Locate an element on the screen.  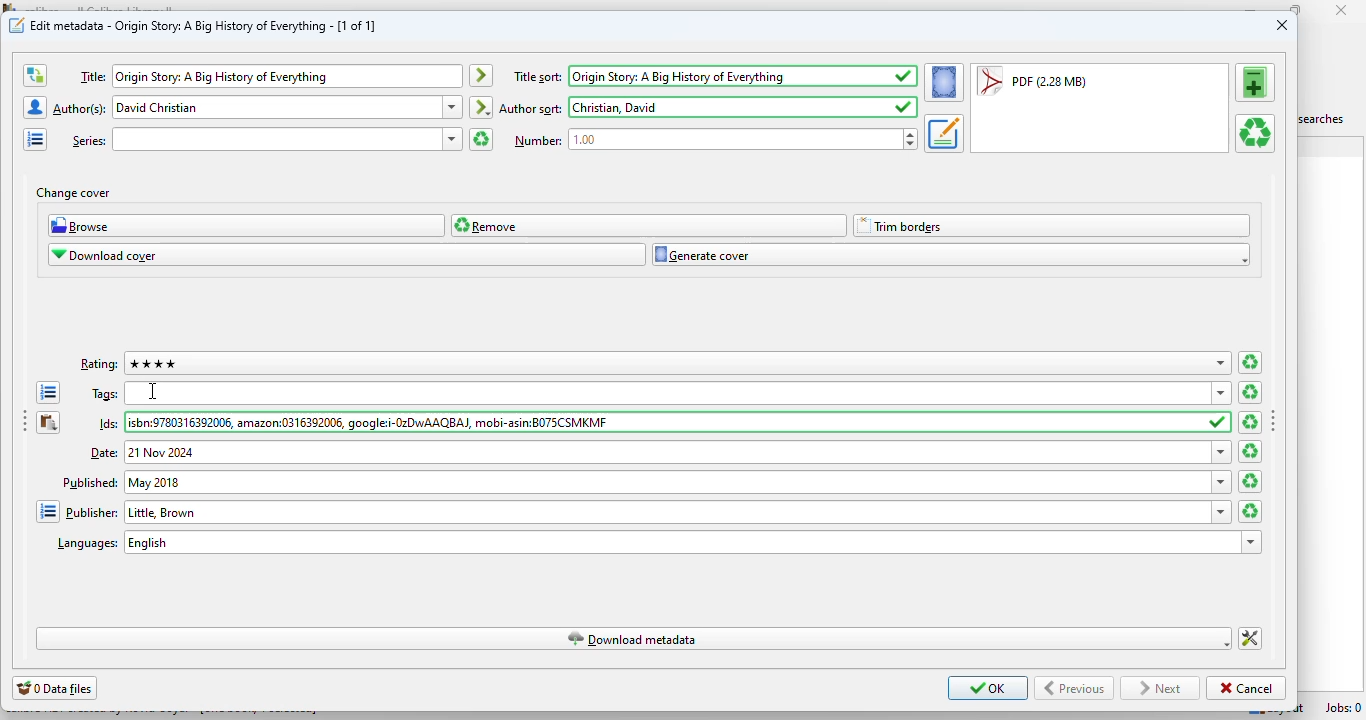
dropdown is located at coordinates (1222, 452).